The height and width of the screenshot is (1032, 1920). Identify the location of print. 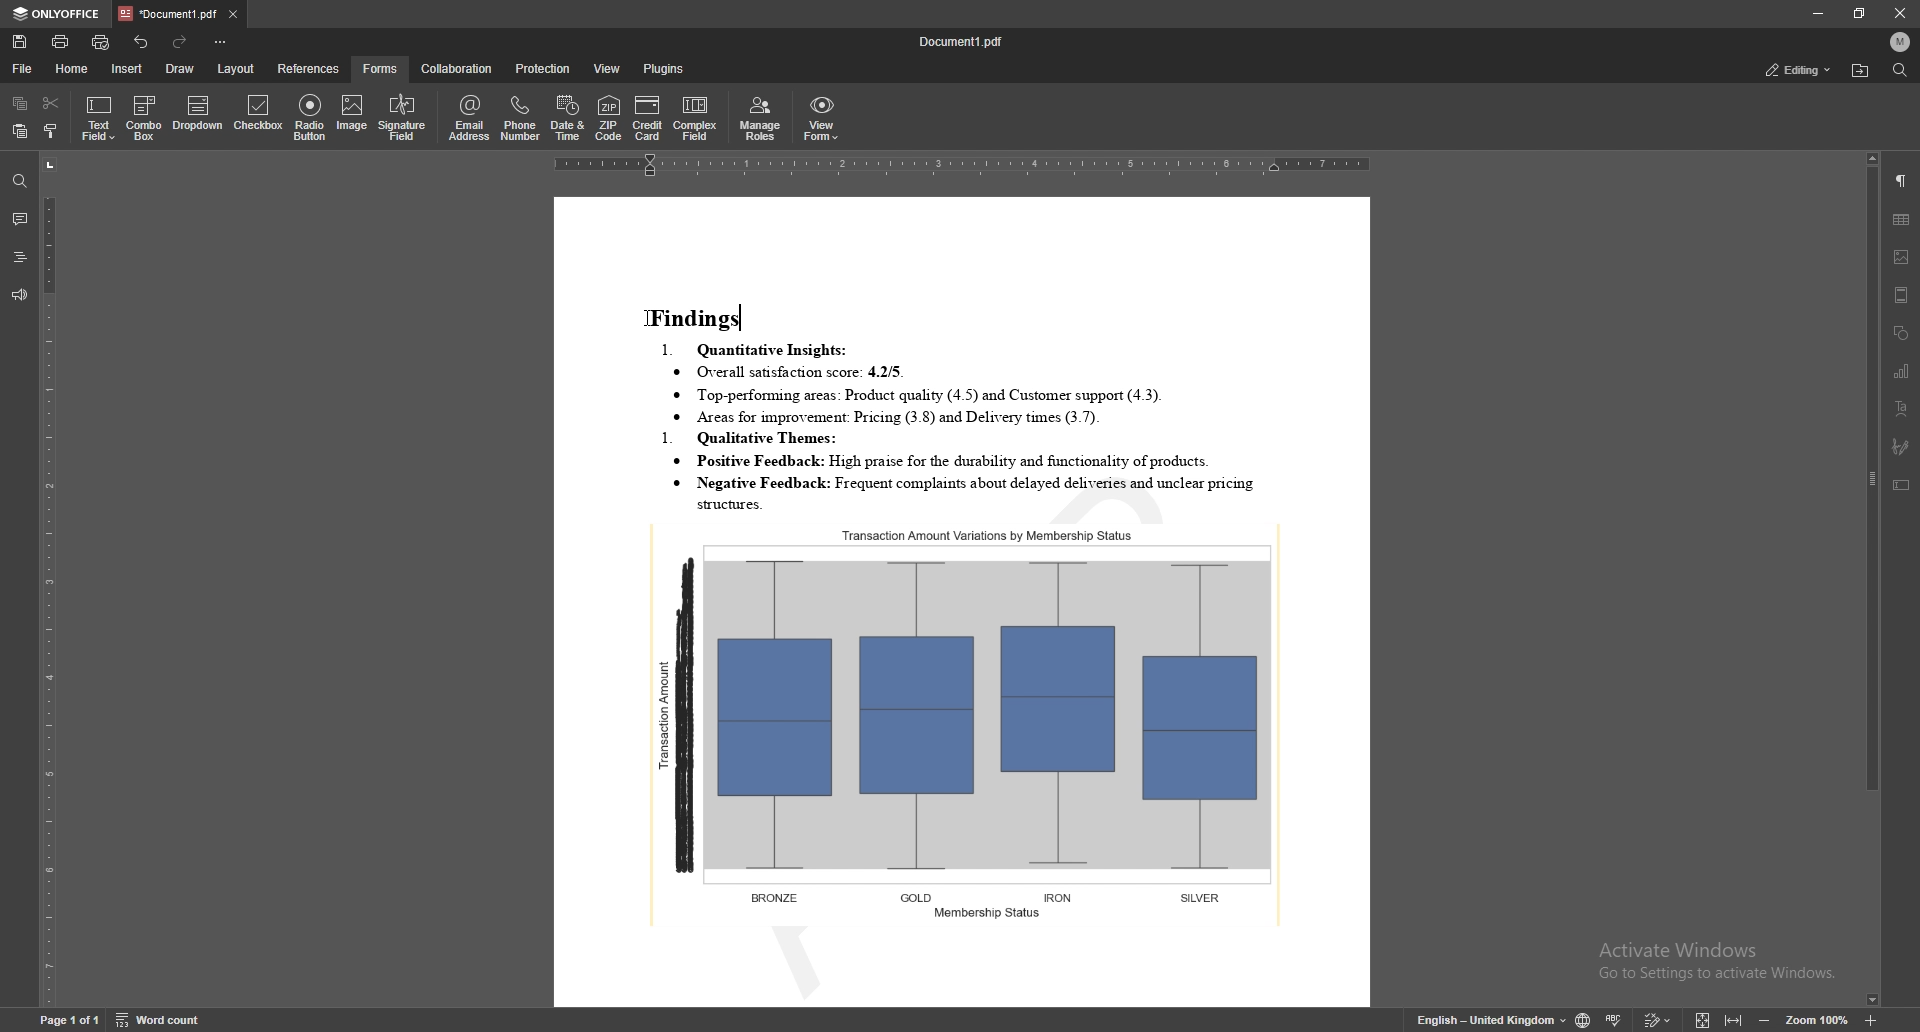
(61, 42).